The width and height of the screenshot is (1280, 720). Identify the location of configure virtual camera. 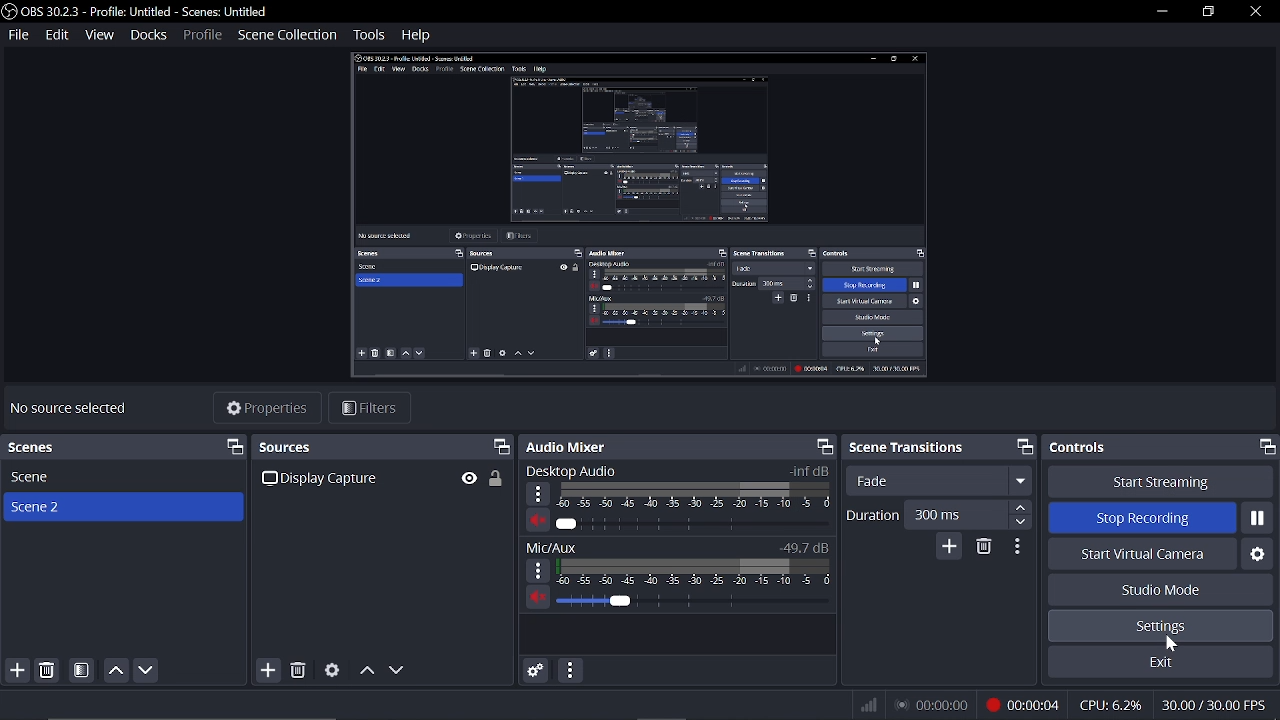
(1255, 553).